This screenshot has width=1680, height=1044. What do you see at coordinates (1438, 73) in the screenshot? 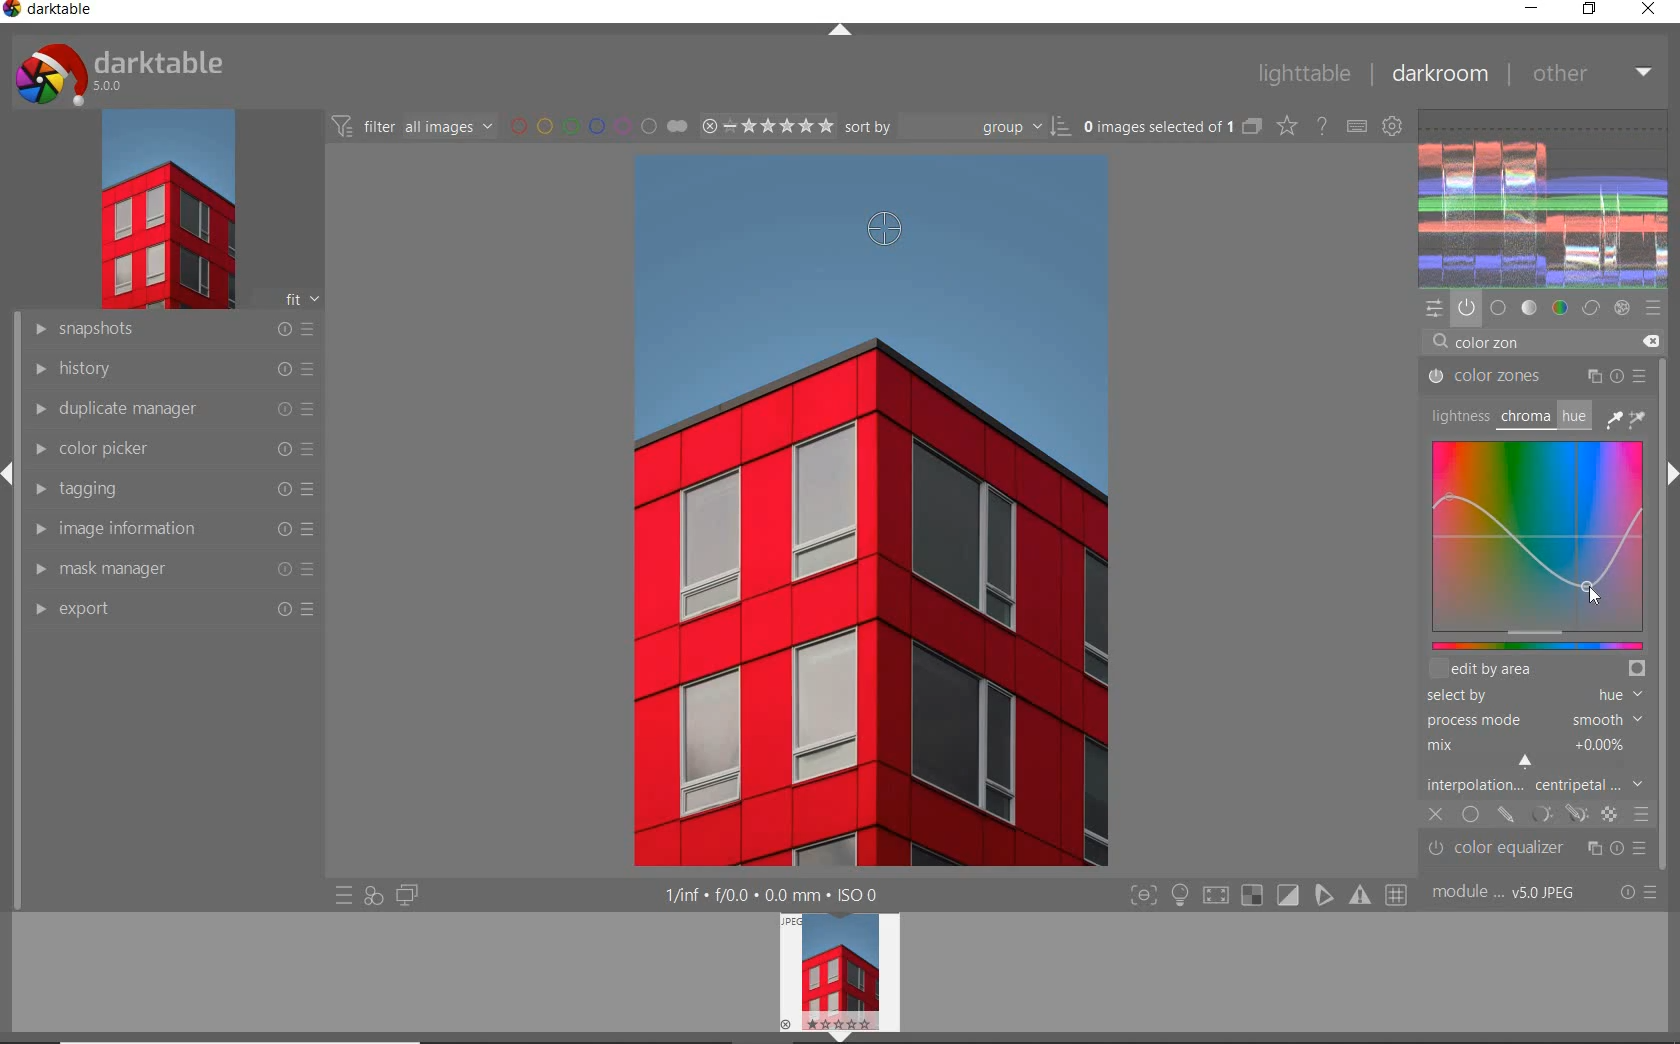
I see `dakroom` at bounding box center [1438, 73].